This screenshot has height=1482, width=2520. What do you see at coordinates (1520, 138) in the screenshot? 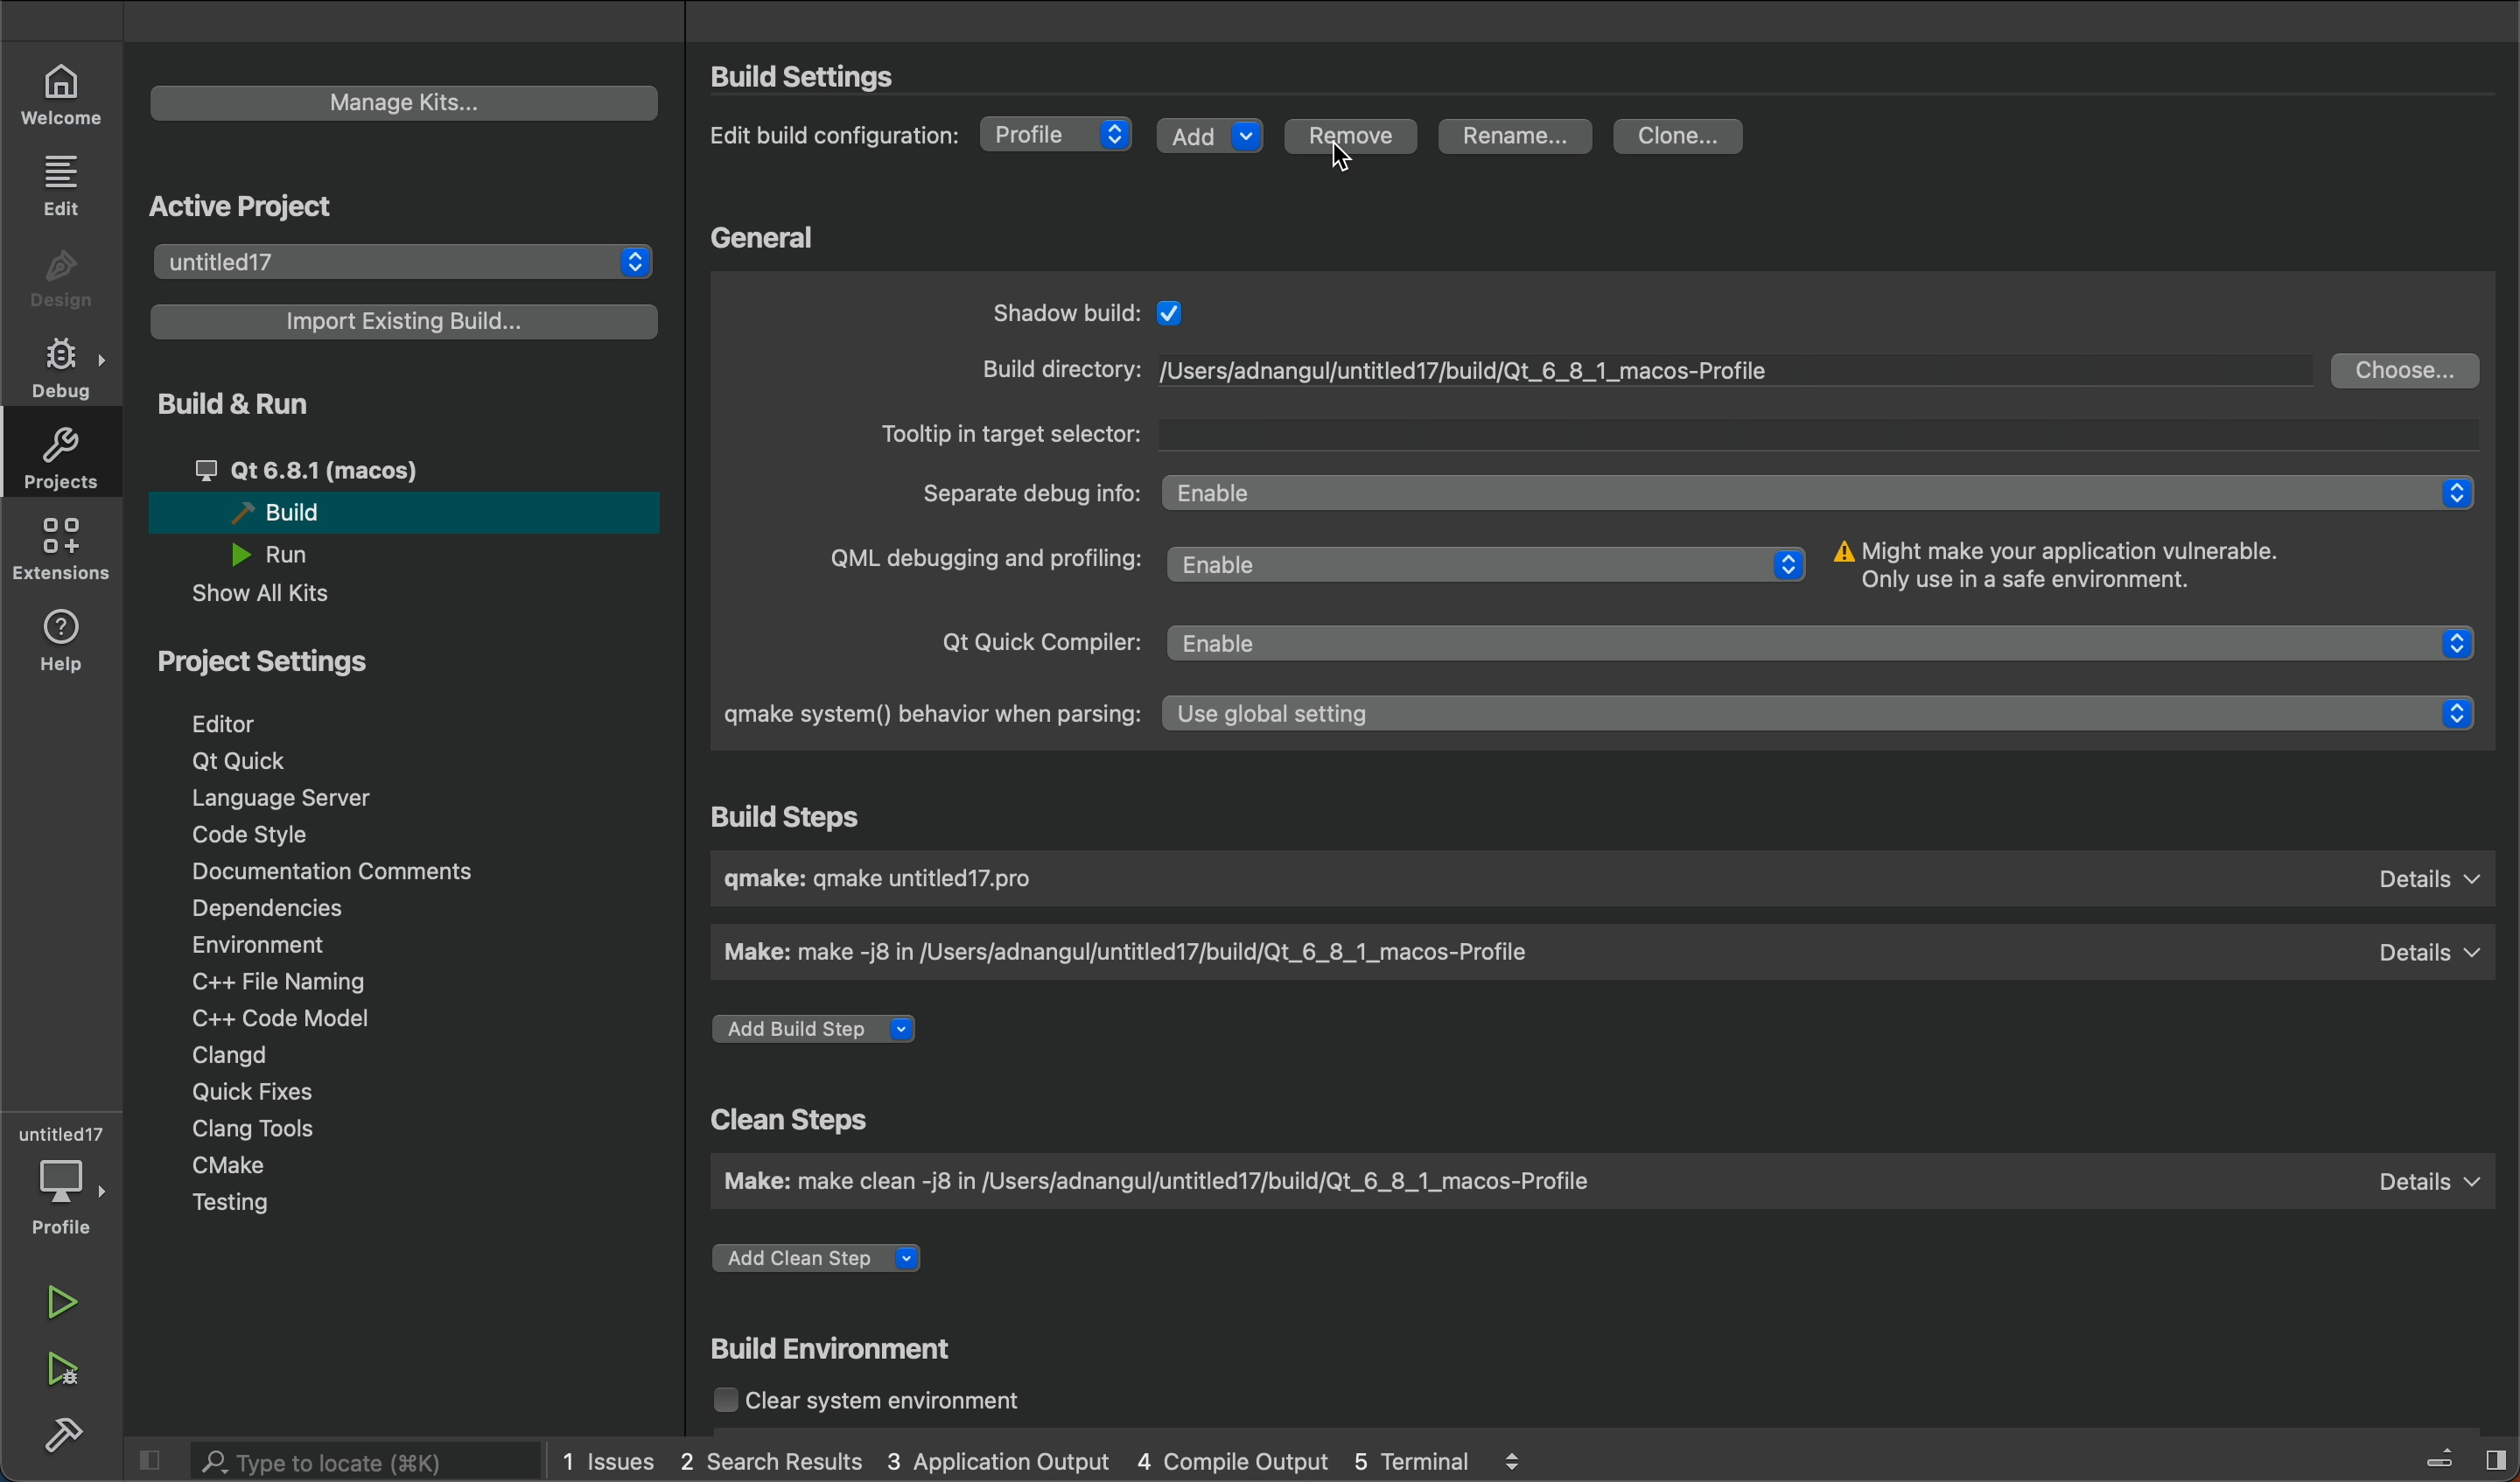
I see `rename` at bounding box center [1520, 138].